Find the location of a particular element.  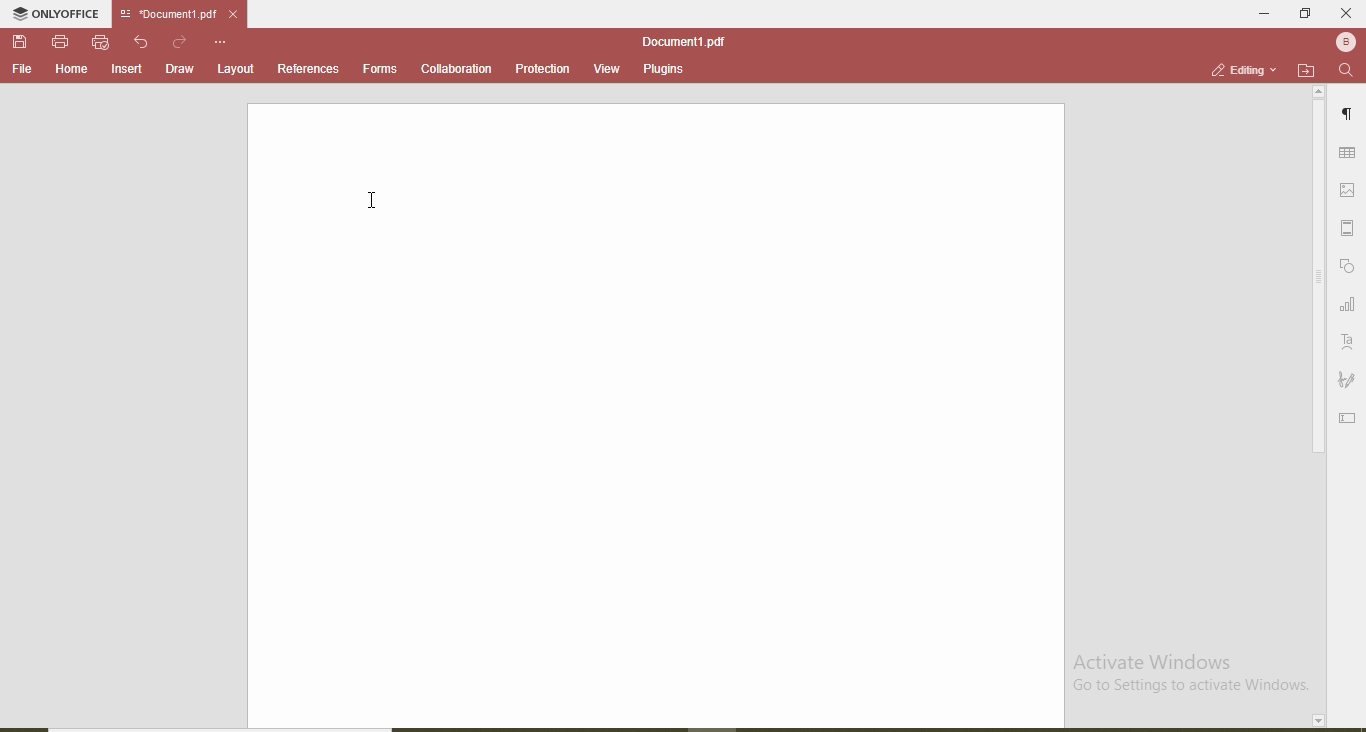

close is located at coordinates (1346, 13).